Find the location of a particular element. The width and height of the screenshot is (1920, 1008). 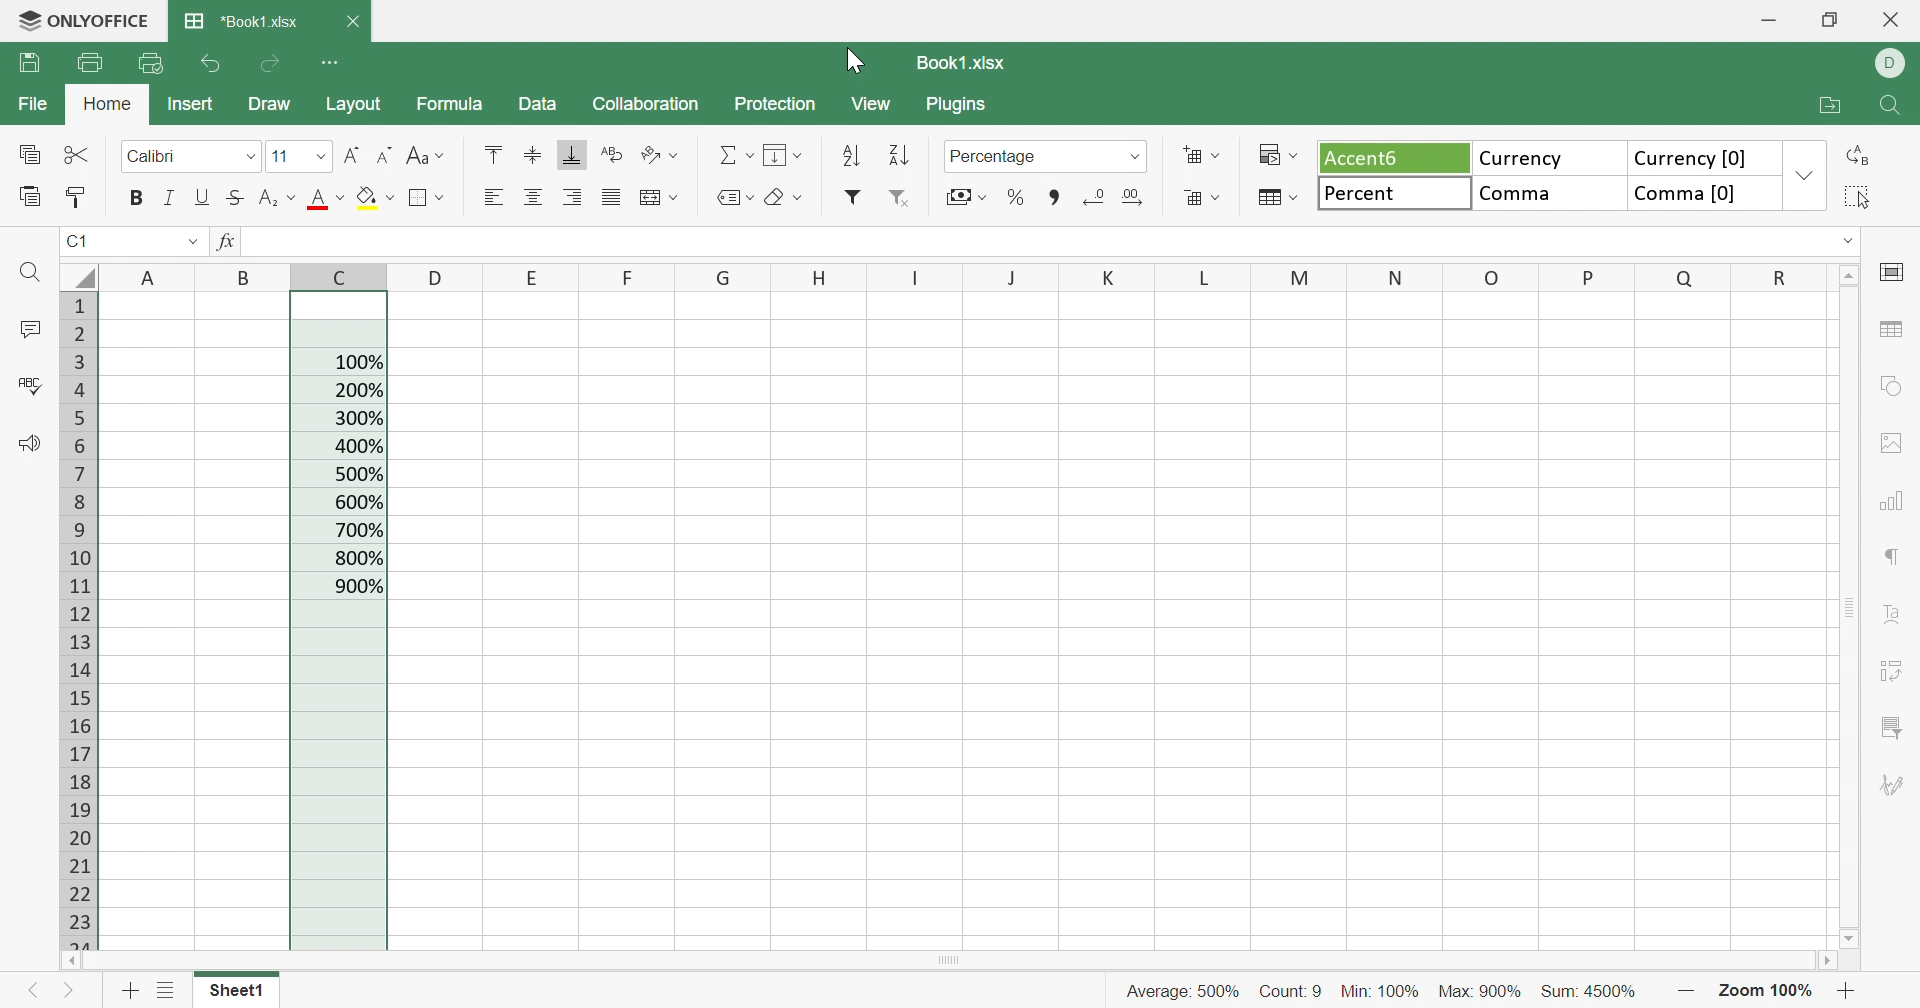

300% is located at coordinates (355, 418).